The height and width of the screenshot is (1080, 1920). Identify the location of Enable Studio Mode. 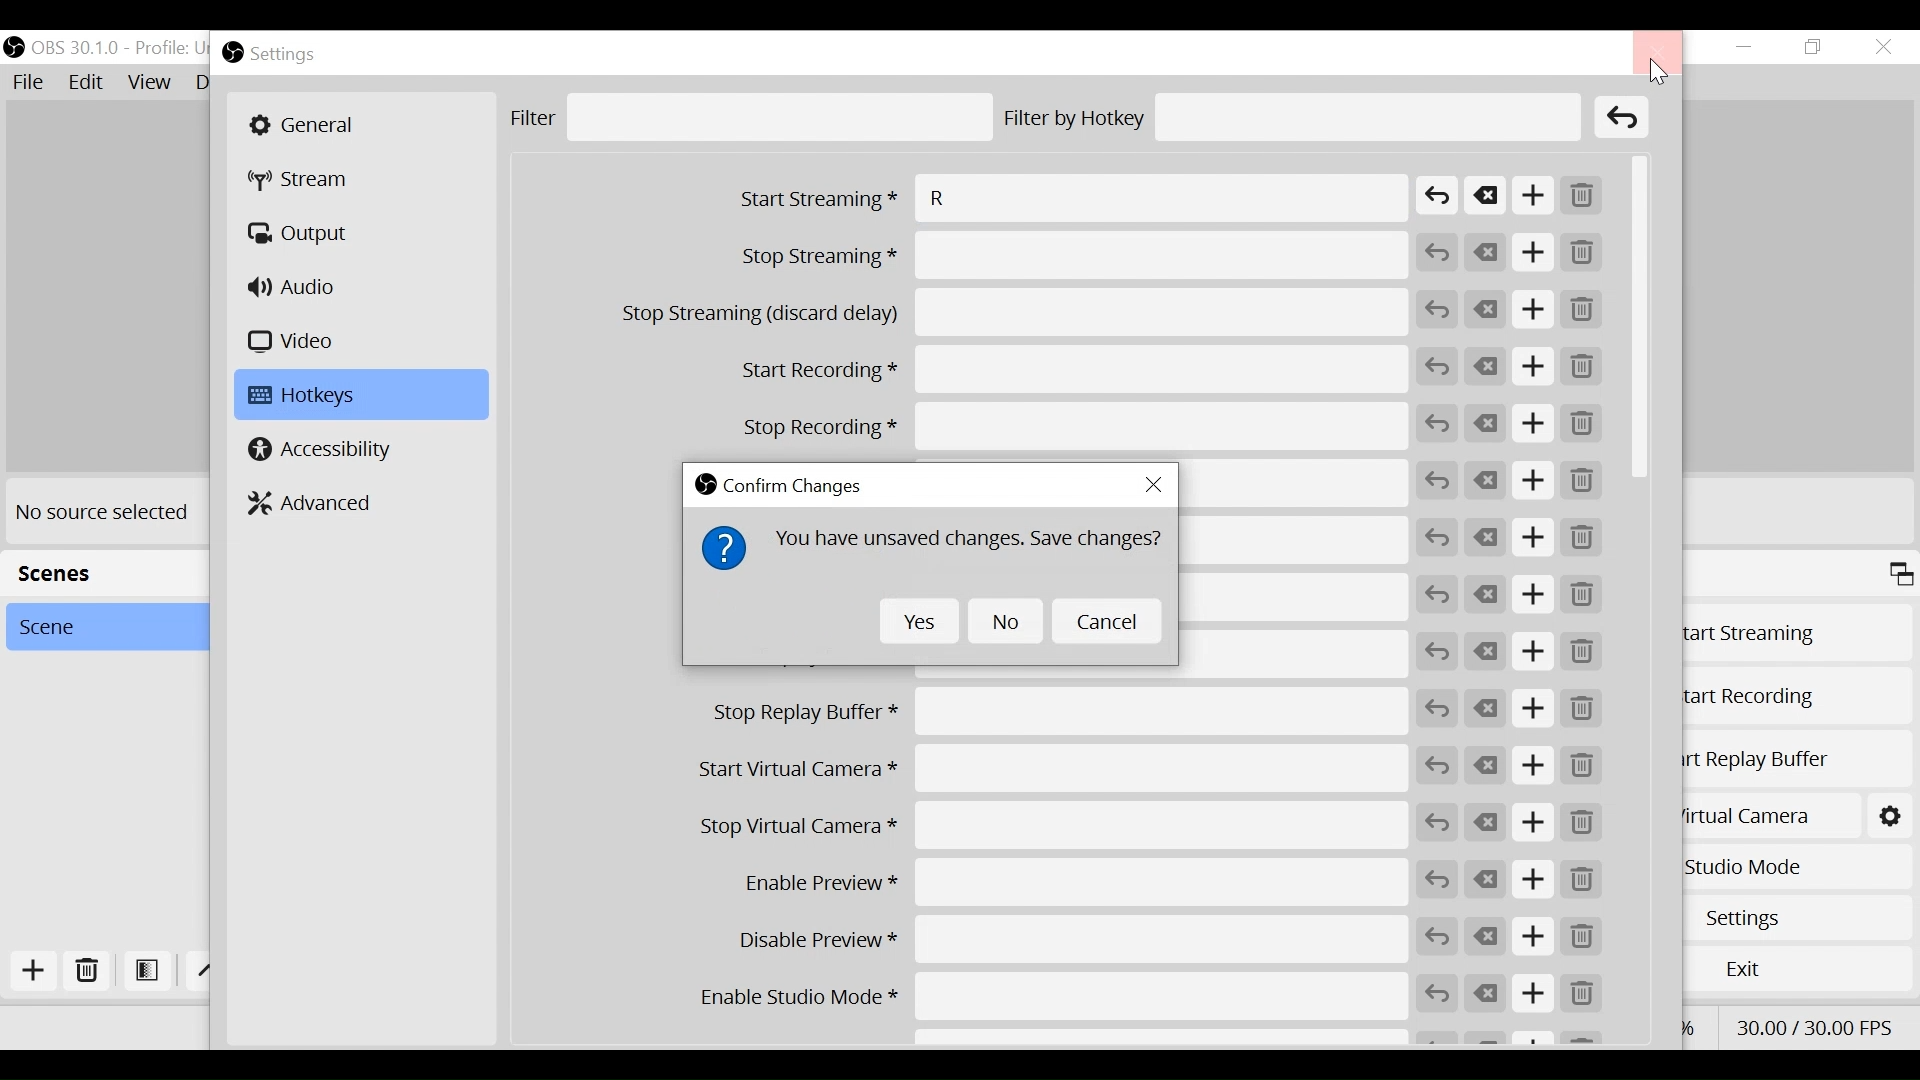
(1053, 997).